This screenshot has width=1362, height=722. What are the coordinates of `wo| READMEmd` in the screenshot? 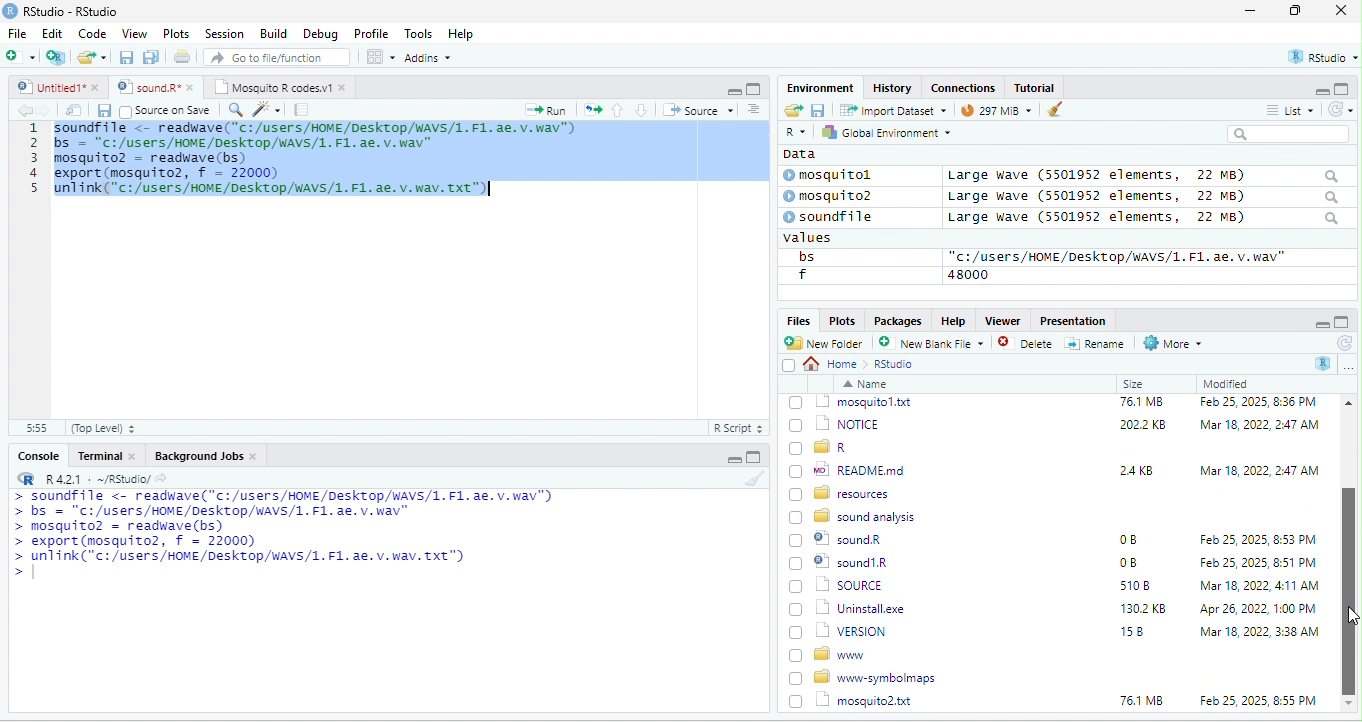 It's located at (852, 588).